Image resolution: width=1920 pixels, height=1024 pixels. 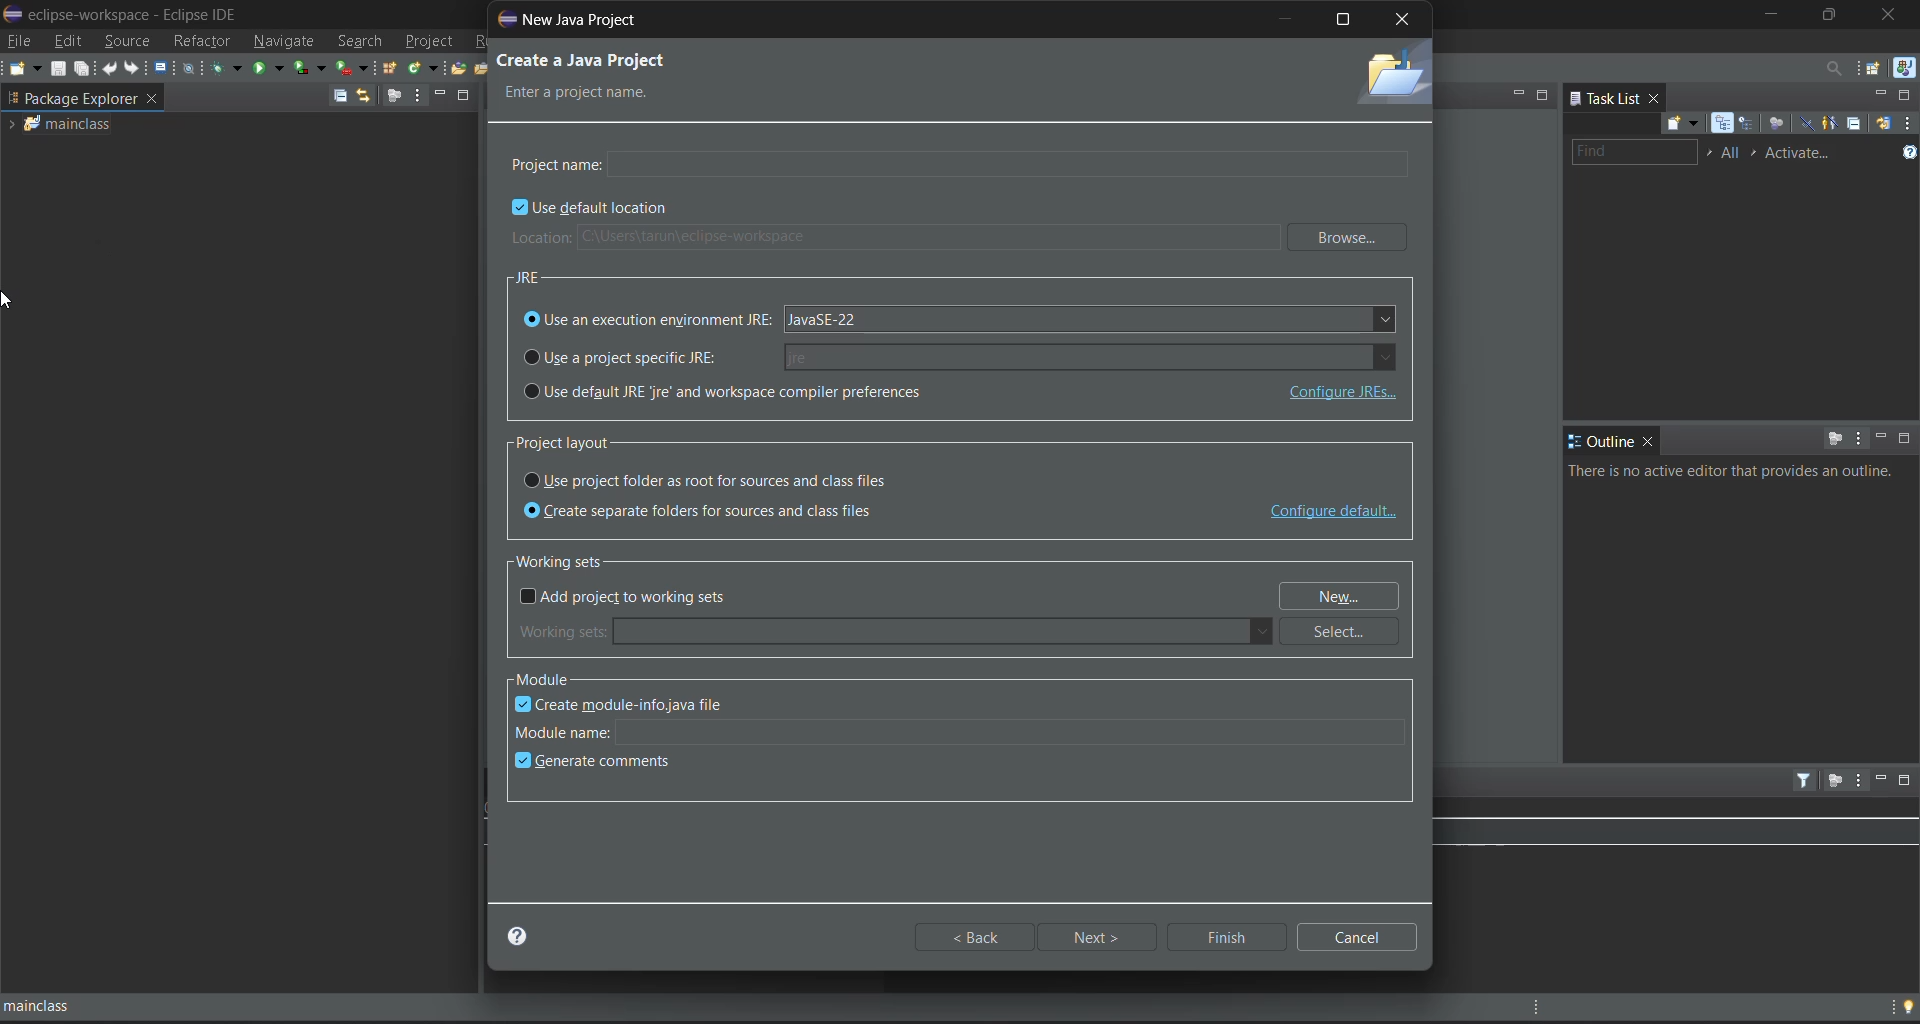 What do you see at coordinates (569, 560) in the screenshot?
I see `working sets` at bounding box center [569, 560].